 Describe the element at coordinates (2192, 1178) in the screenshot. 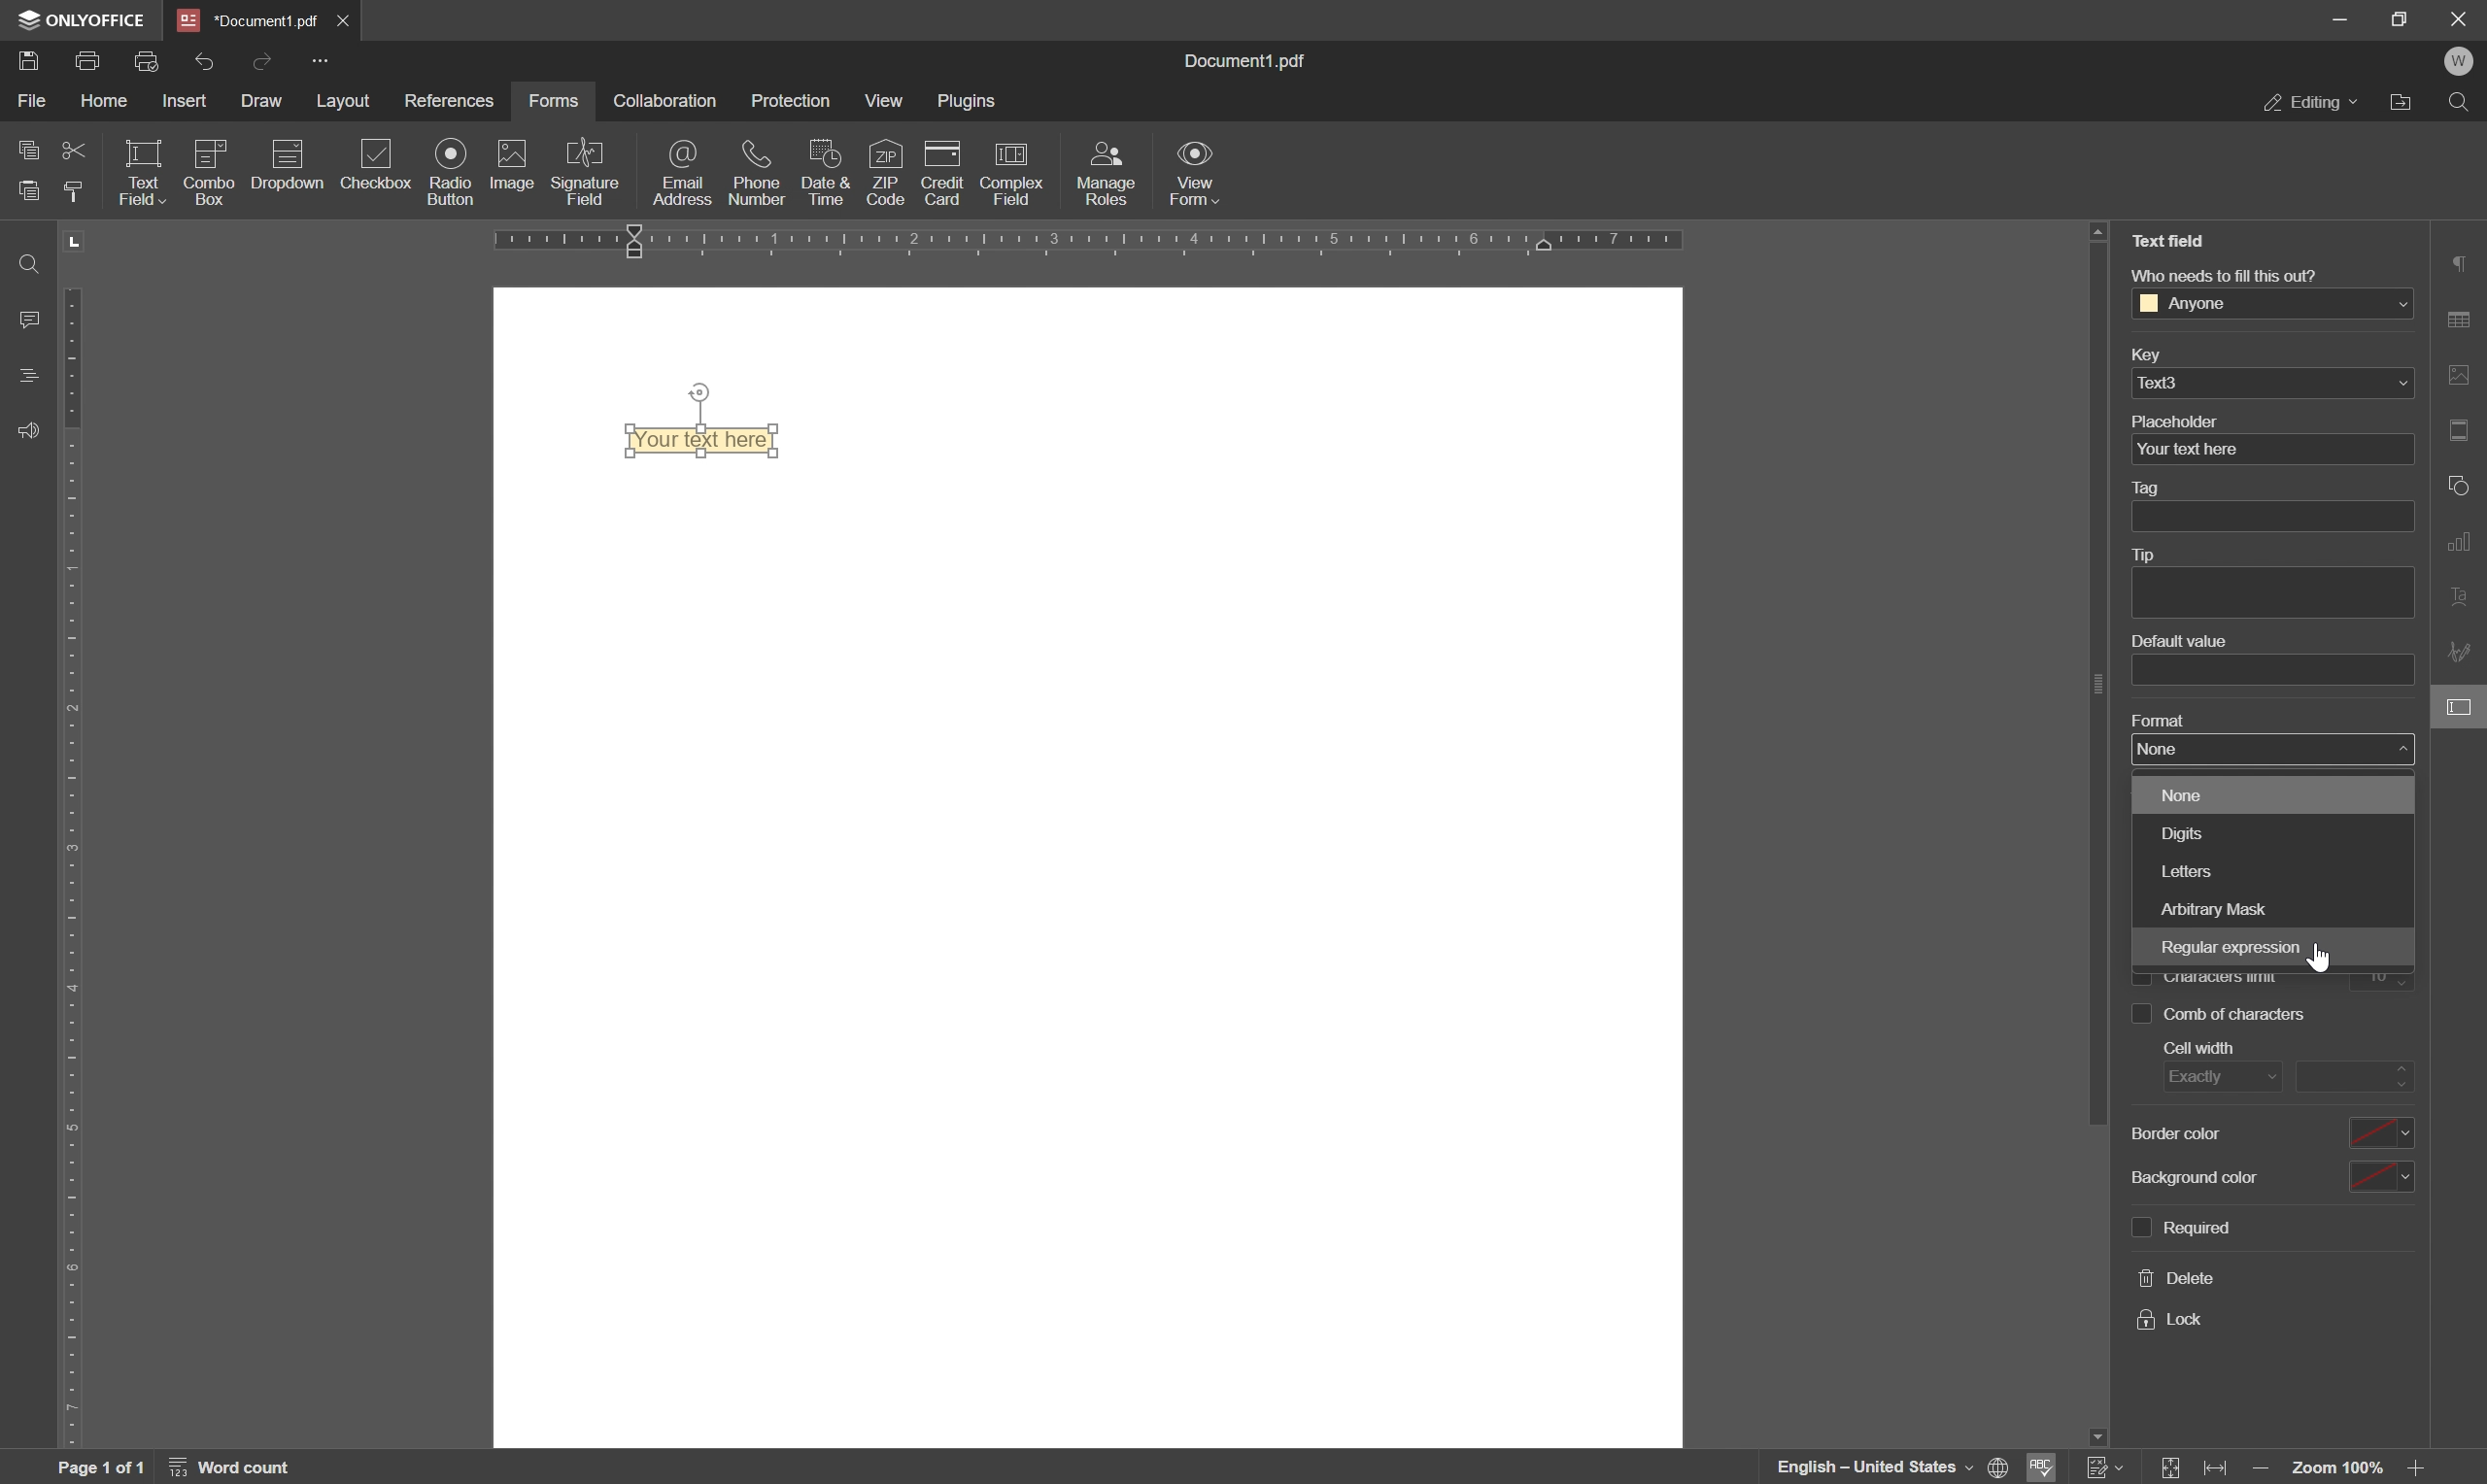

I see `background color` at that location.